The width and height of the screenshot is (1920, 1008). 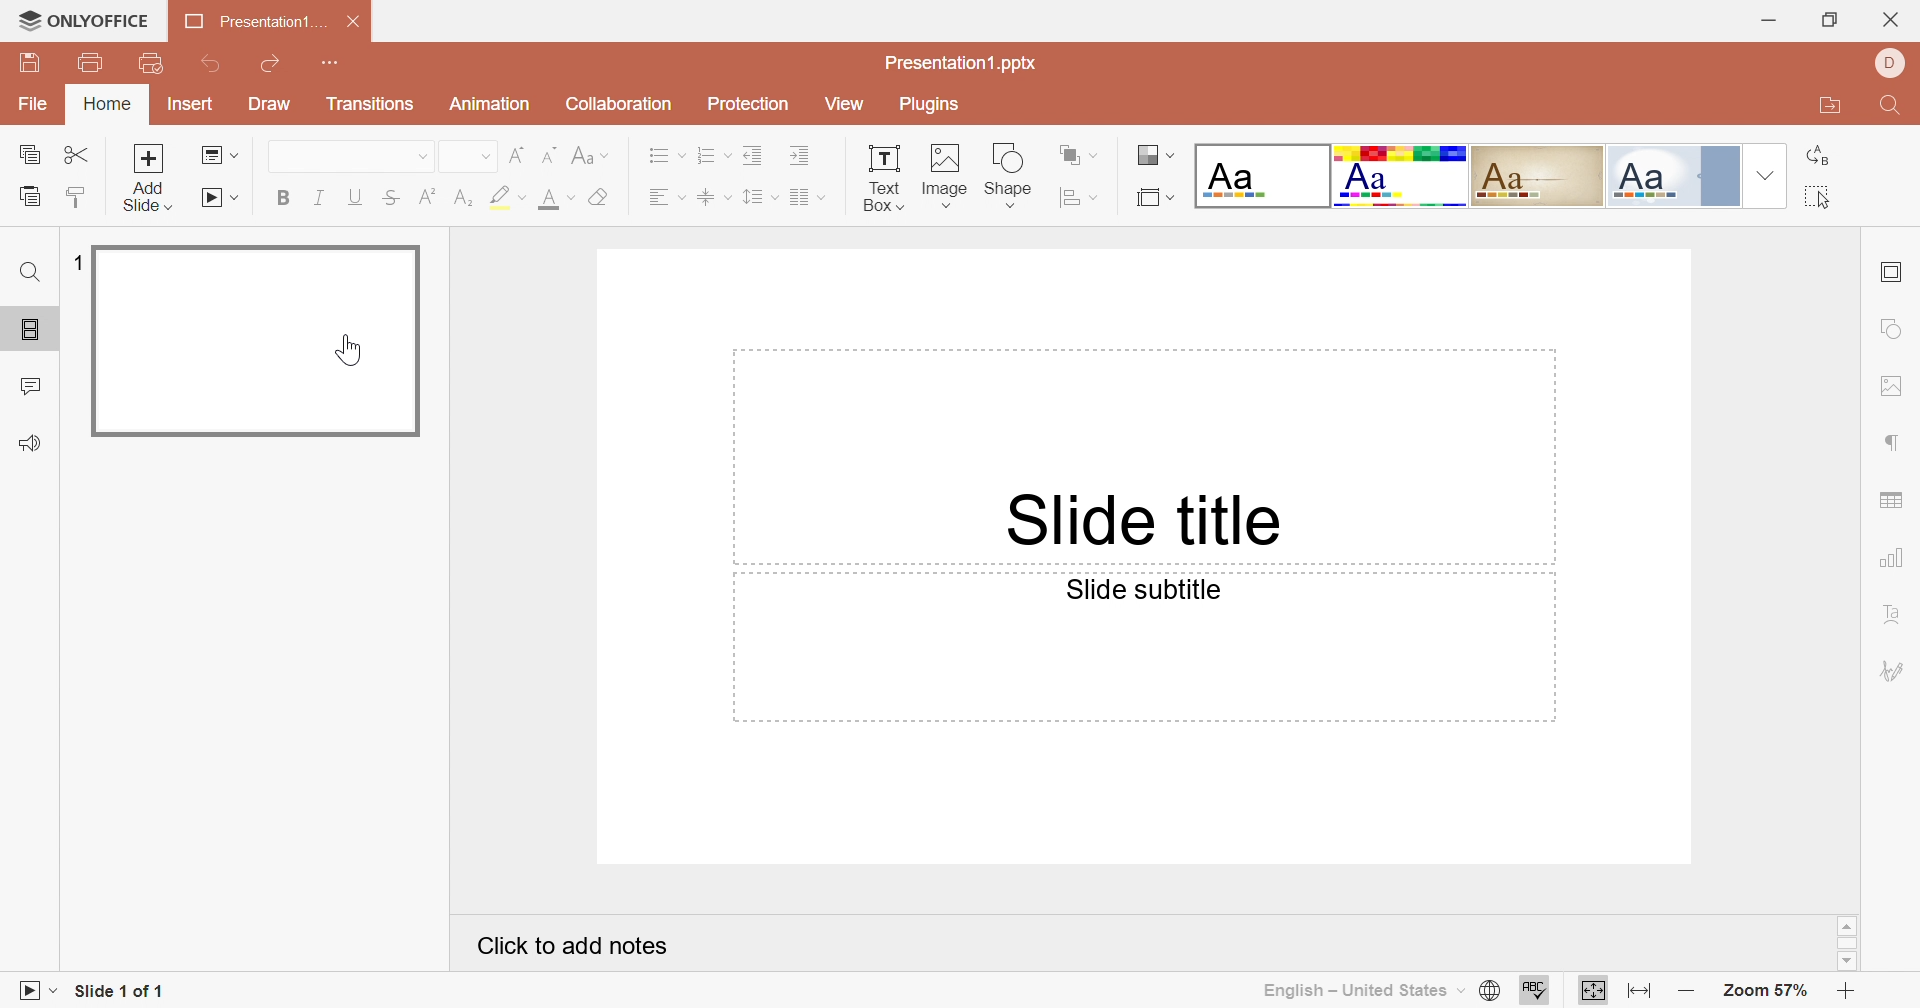 What do you see at coordinates (575, 945) in the screenshot?
I see `Click to Add notes` at bounding box center [575, 945].